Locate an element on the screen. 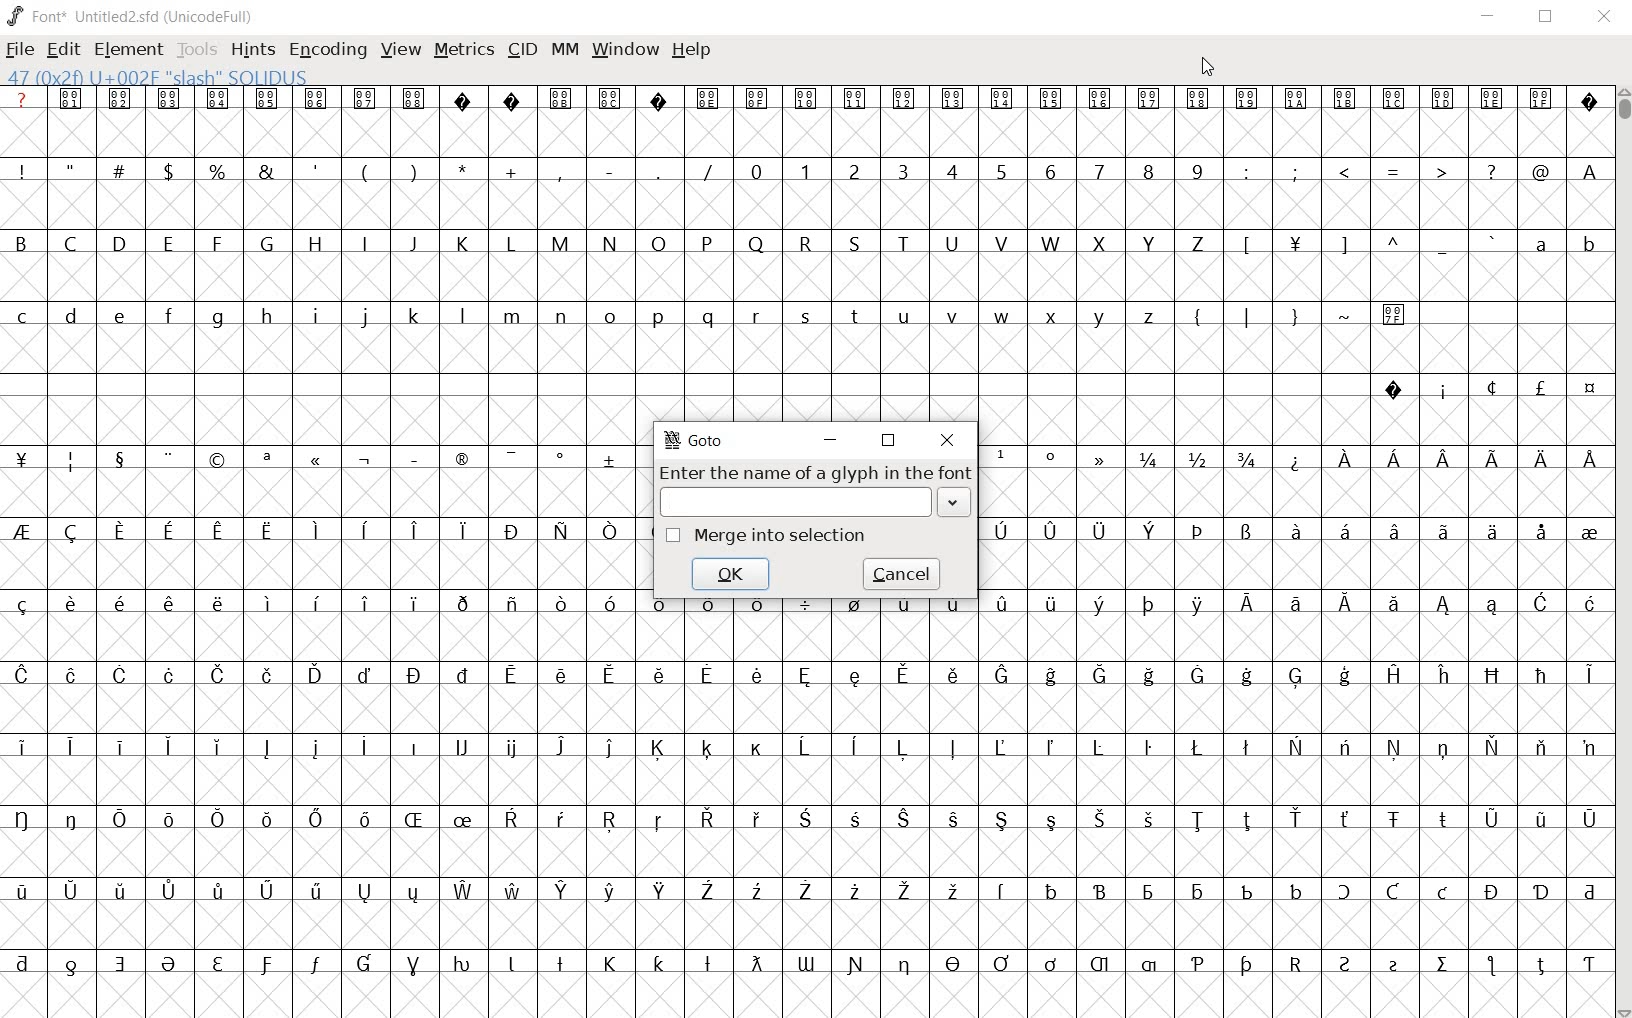 This screenshot has height=1018, width=1632. empty cells is located at coordinates (337, 492).